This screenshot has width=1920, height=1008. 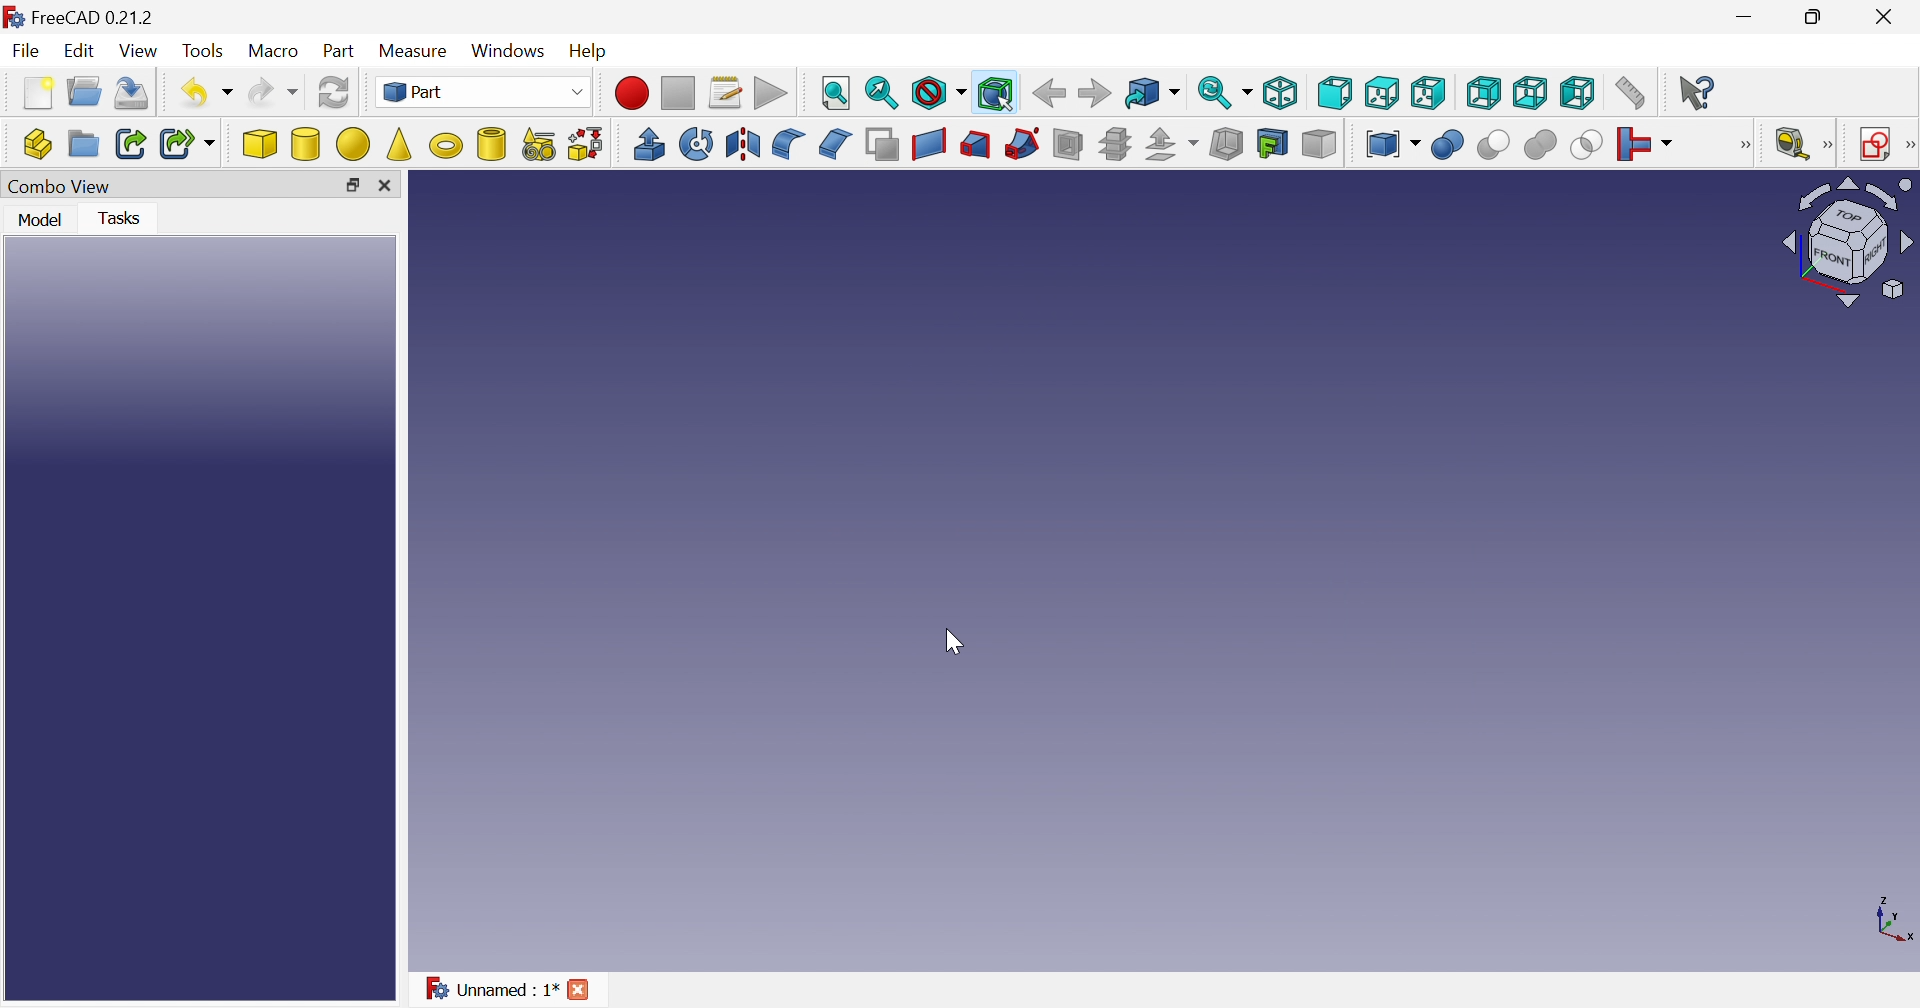 What do you see at coordinates (1699, 92) in the screenshot?
I see `What's this?` at bounding box center [1699, 92].